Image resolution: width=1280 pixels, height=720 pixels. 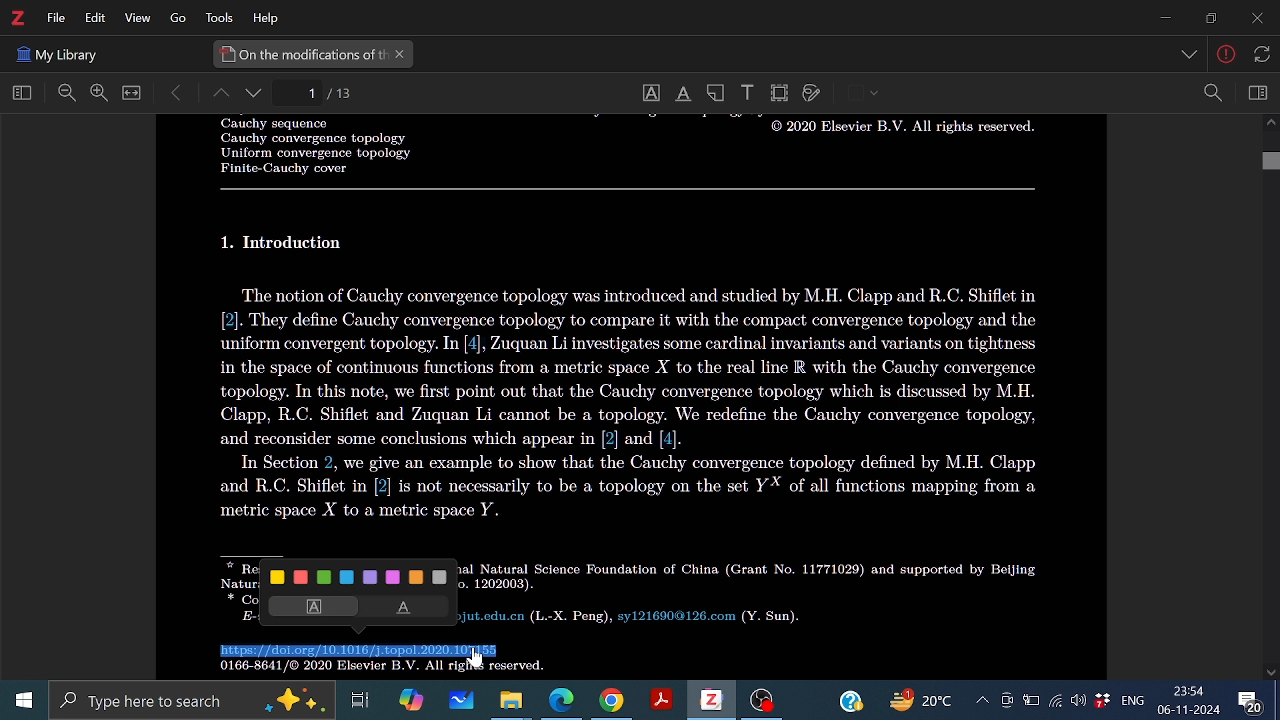 I want to click on , so click(x=477, y=658).